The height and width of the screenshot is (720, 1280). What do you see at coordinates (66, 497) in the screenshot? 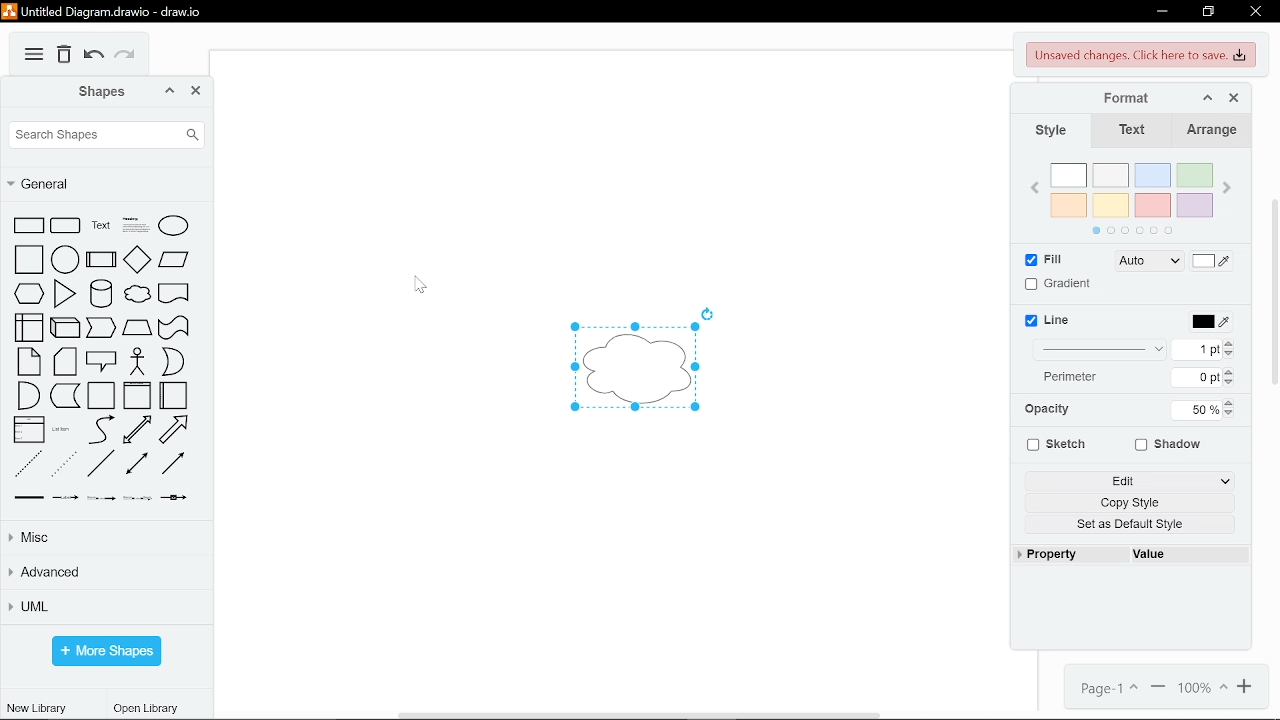
I see `connector with label` at bounding box center [66, 497].